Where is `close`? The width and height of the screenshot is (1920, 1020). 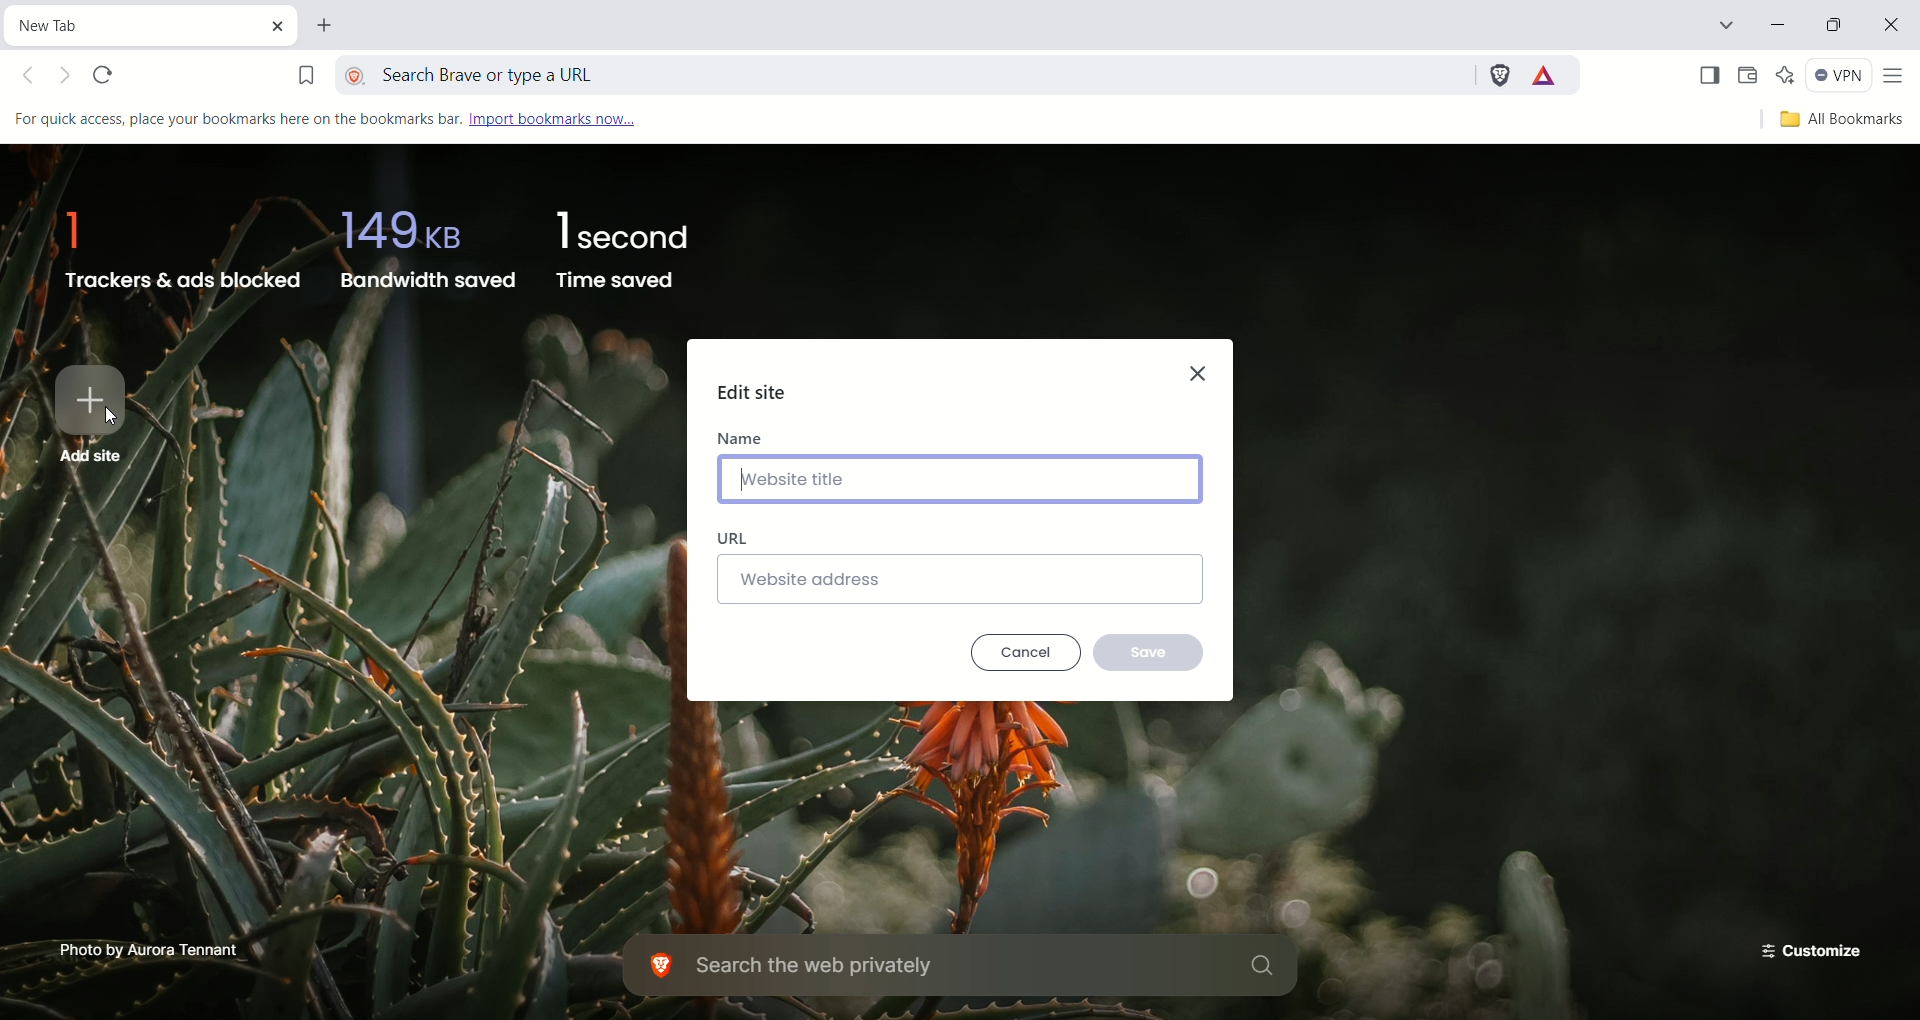 close is located at coordinates (1202, 369).